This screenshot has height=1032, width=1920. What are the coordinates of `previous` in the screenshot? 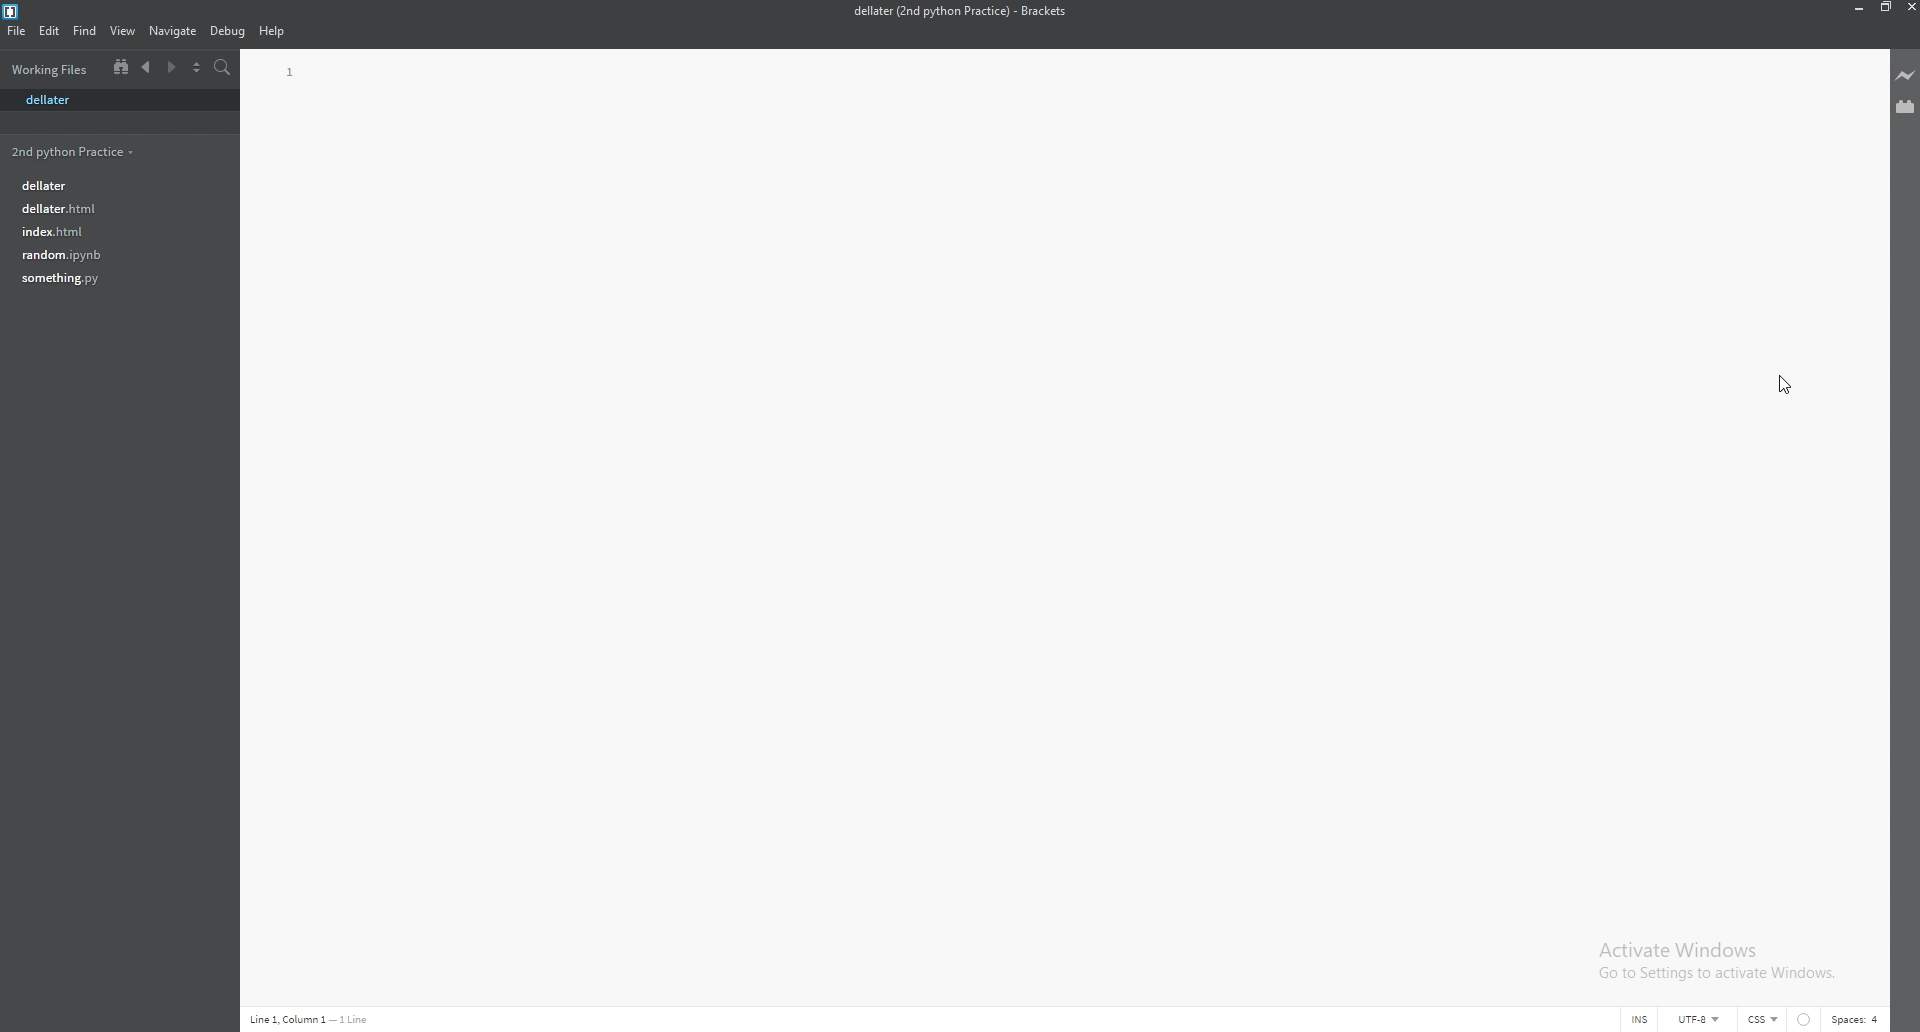 It's located at (147, 68).